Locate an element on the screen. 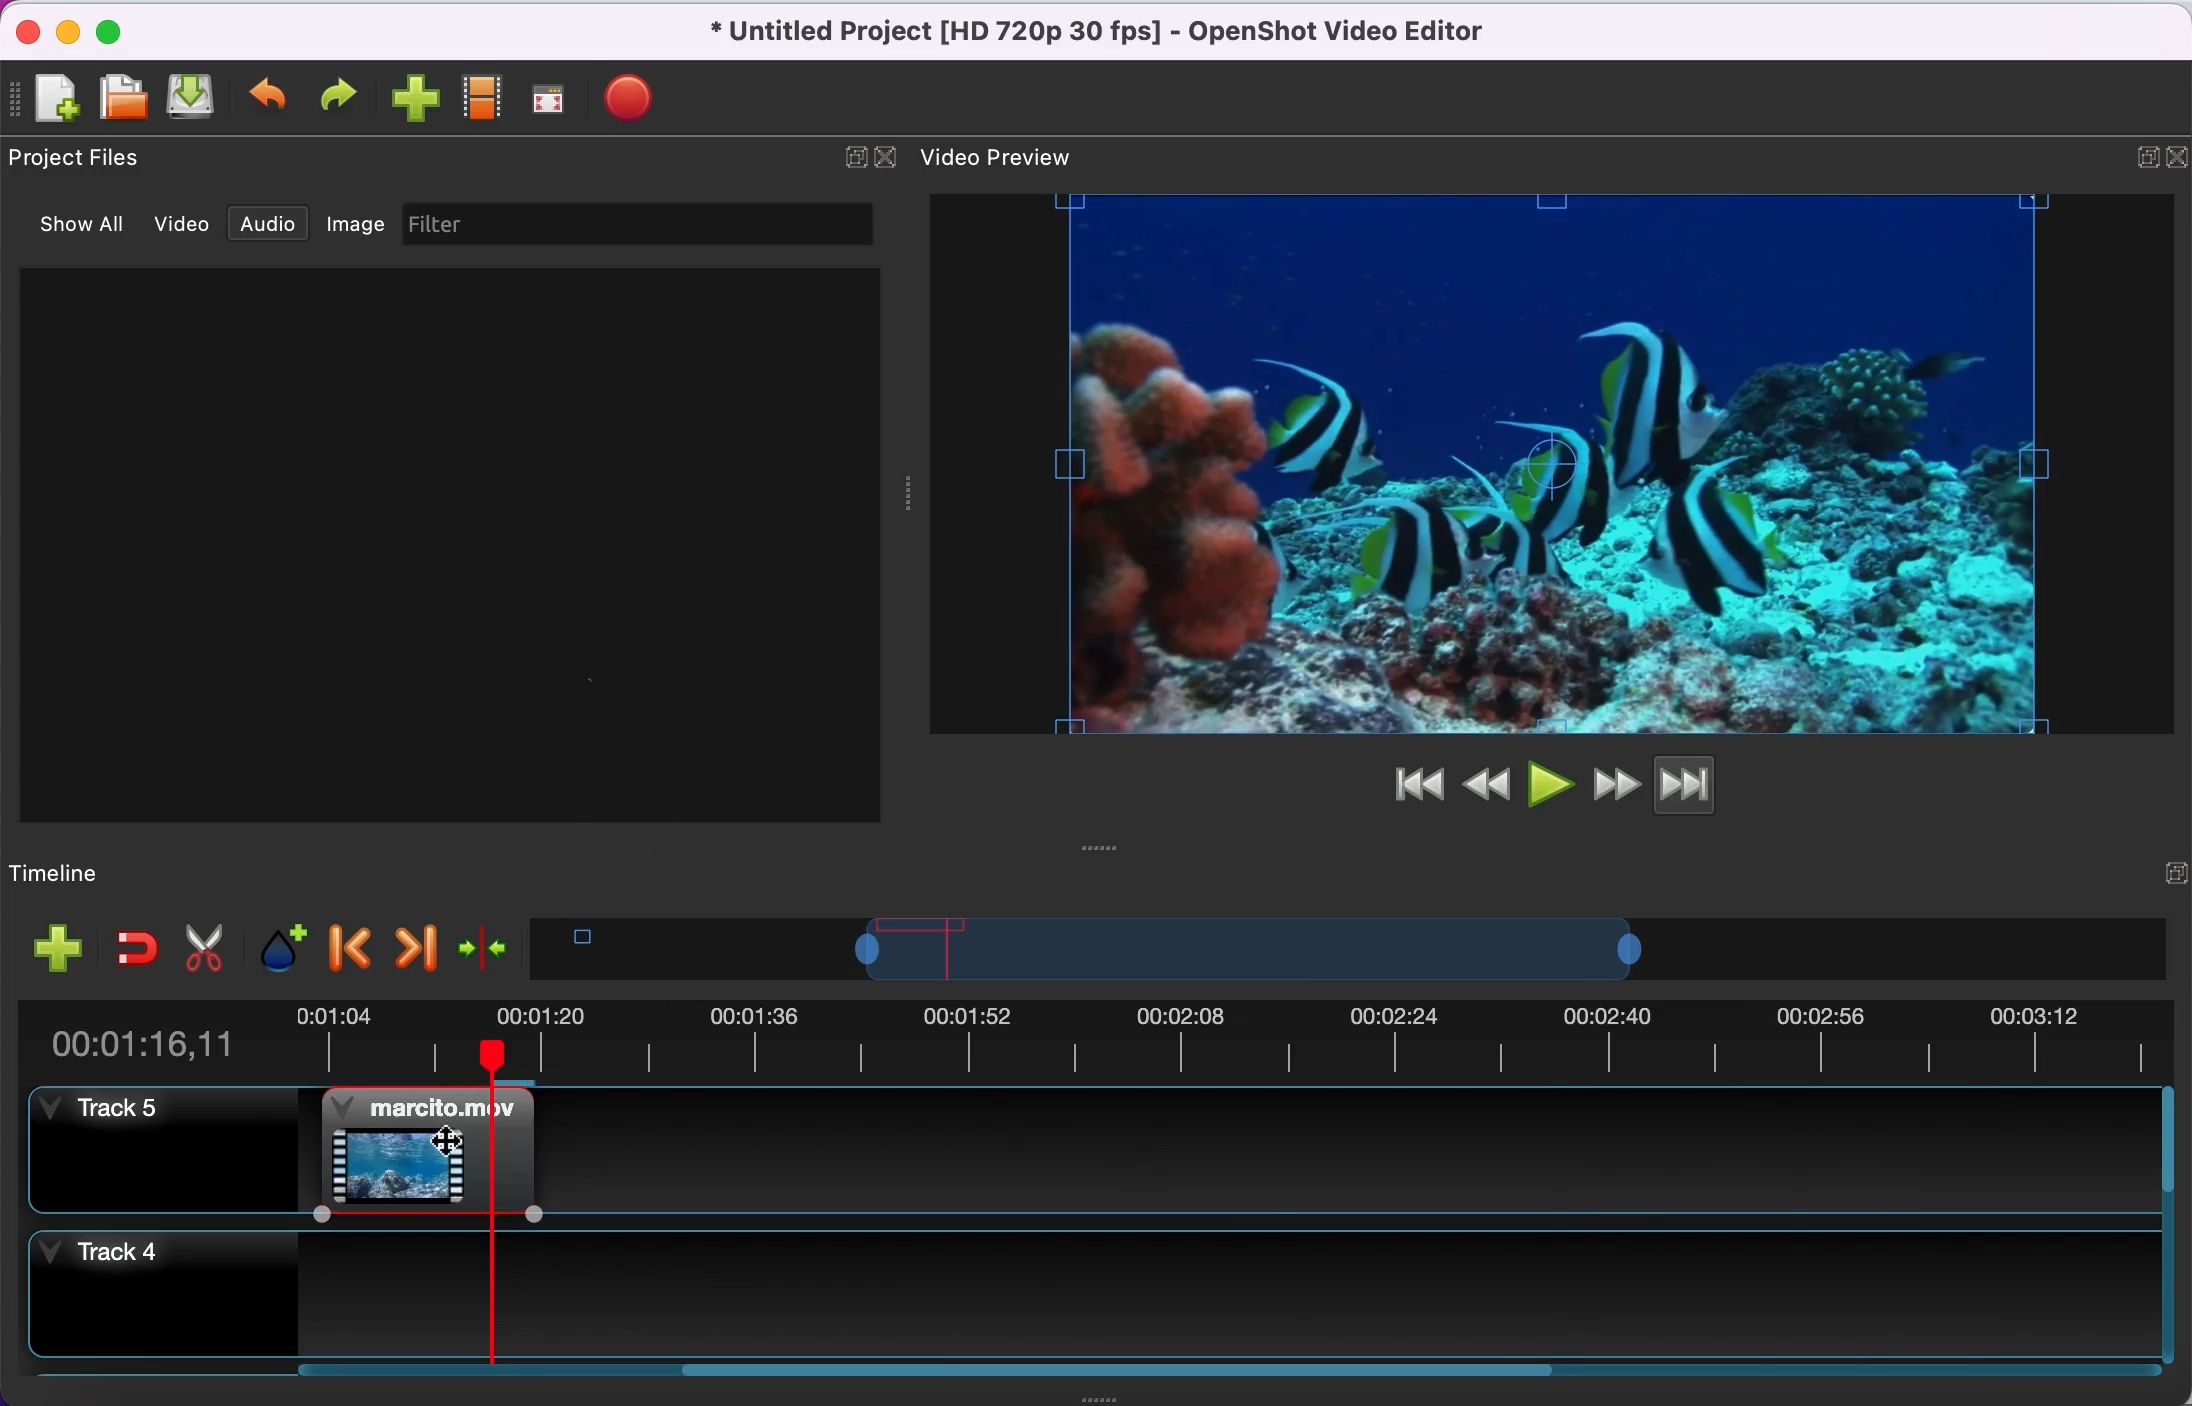 This screenshot has width=2192, height=1406. video preview is located at coordinates (1010, 155).